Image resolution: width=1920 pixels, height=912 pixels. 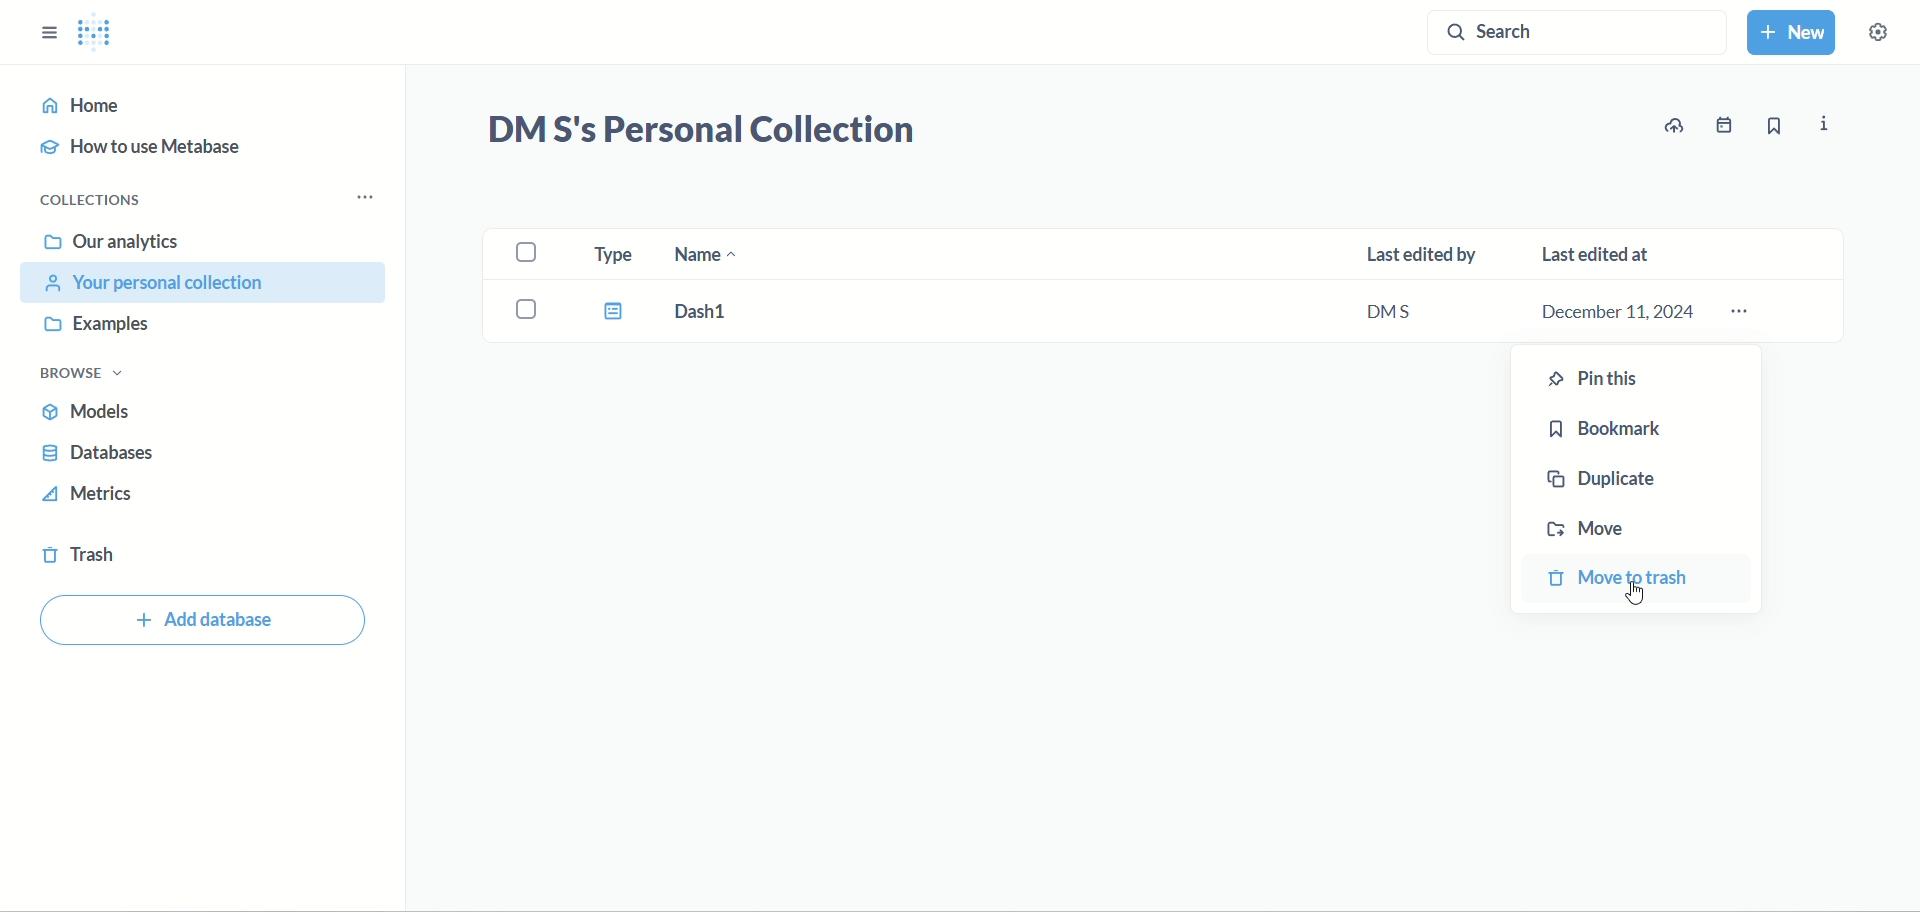 I want to click on your personal collection, so click(x=208, y=283).